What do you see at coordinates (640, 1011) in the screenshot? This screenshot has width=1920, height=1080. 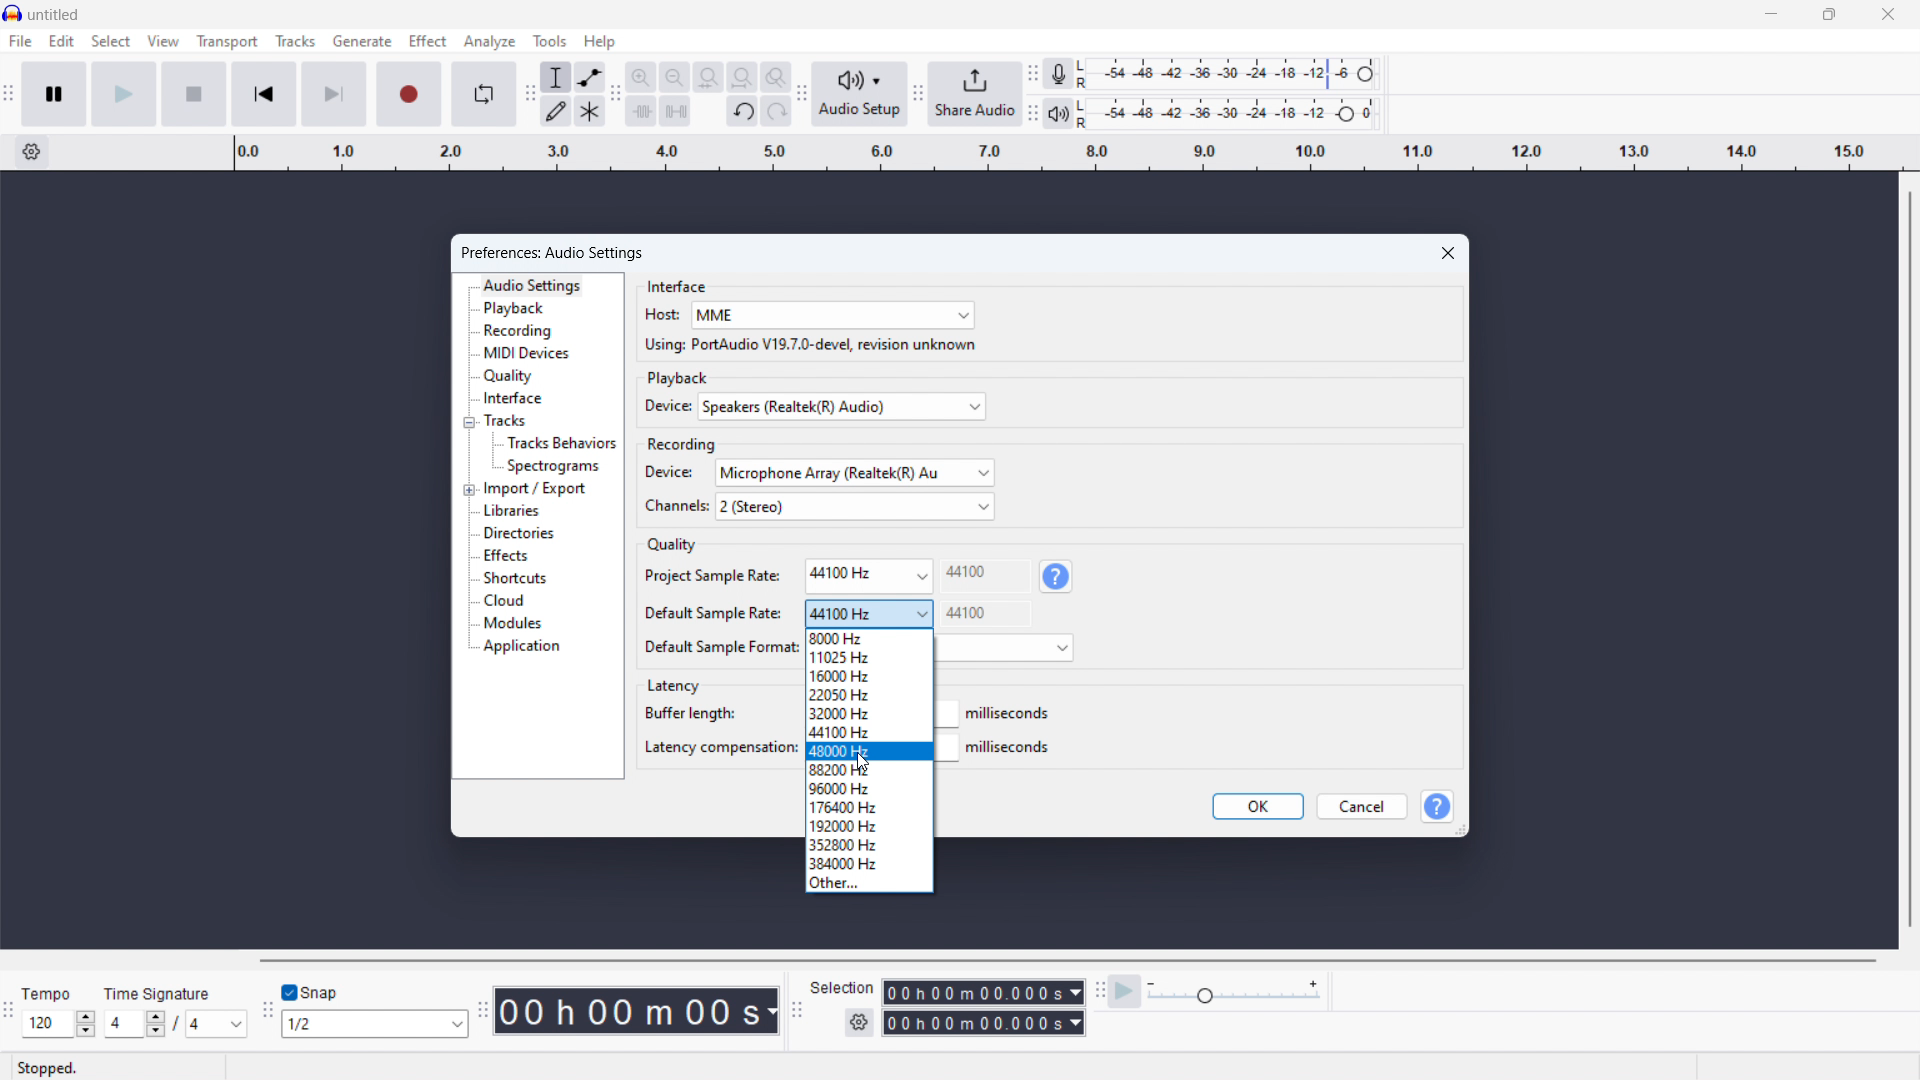 I see `timestamp` at bounding box center [640, 1011].